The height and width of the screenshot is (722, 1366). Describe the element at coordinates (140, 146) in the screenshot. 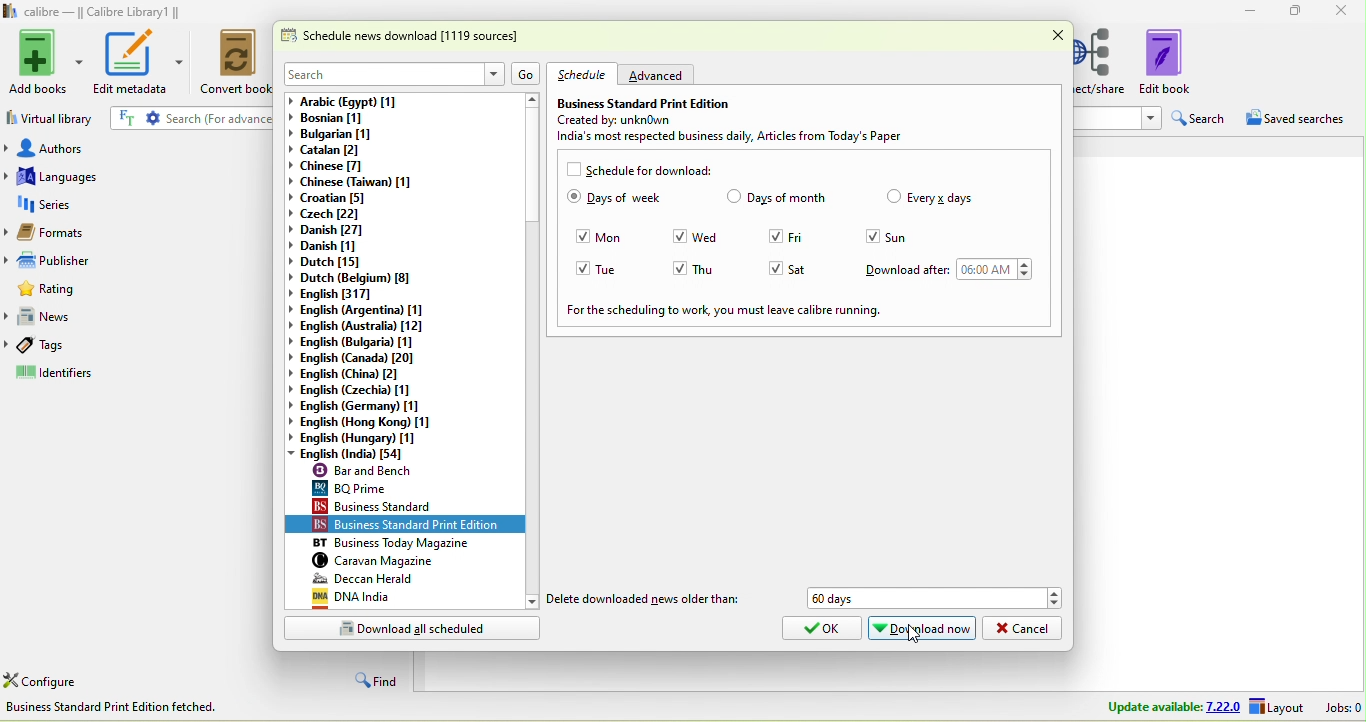

I see `authors` at that location.